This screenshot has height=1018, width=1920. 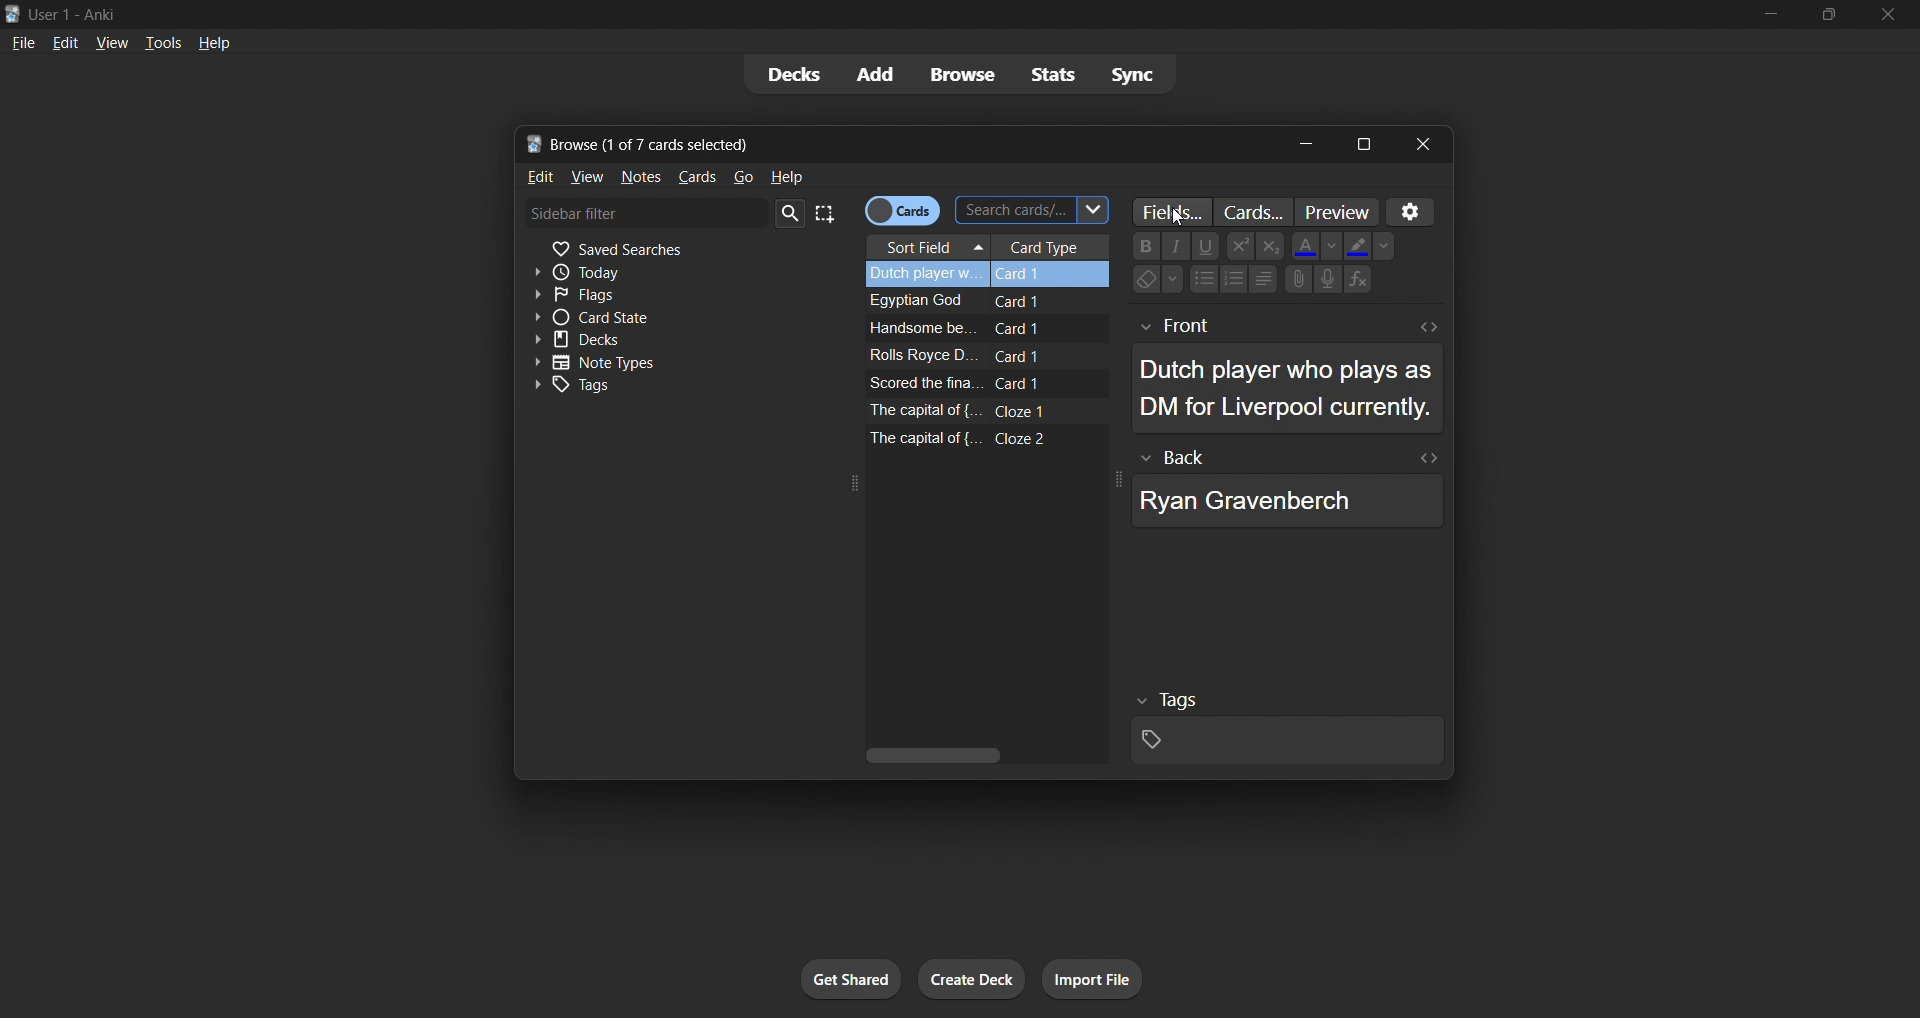 I want to click on tools, so click(x=163, y=44).